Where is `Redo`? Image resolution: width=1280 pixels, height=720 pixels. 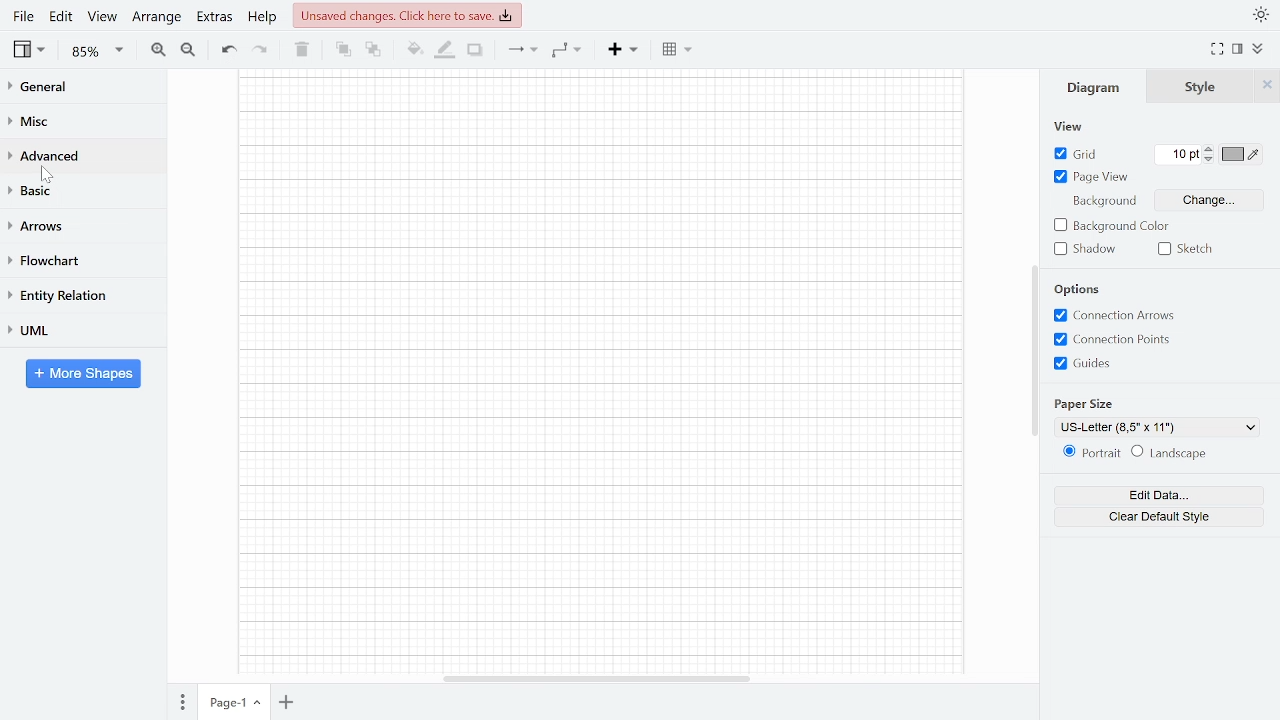 Redo is located at coordinates (259, 52).